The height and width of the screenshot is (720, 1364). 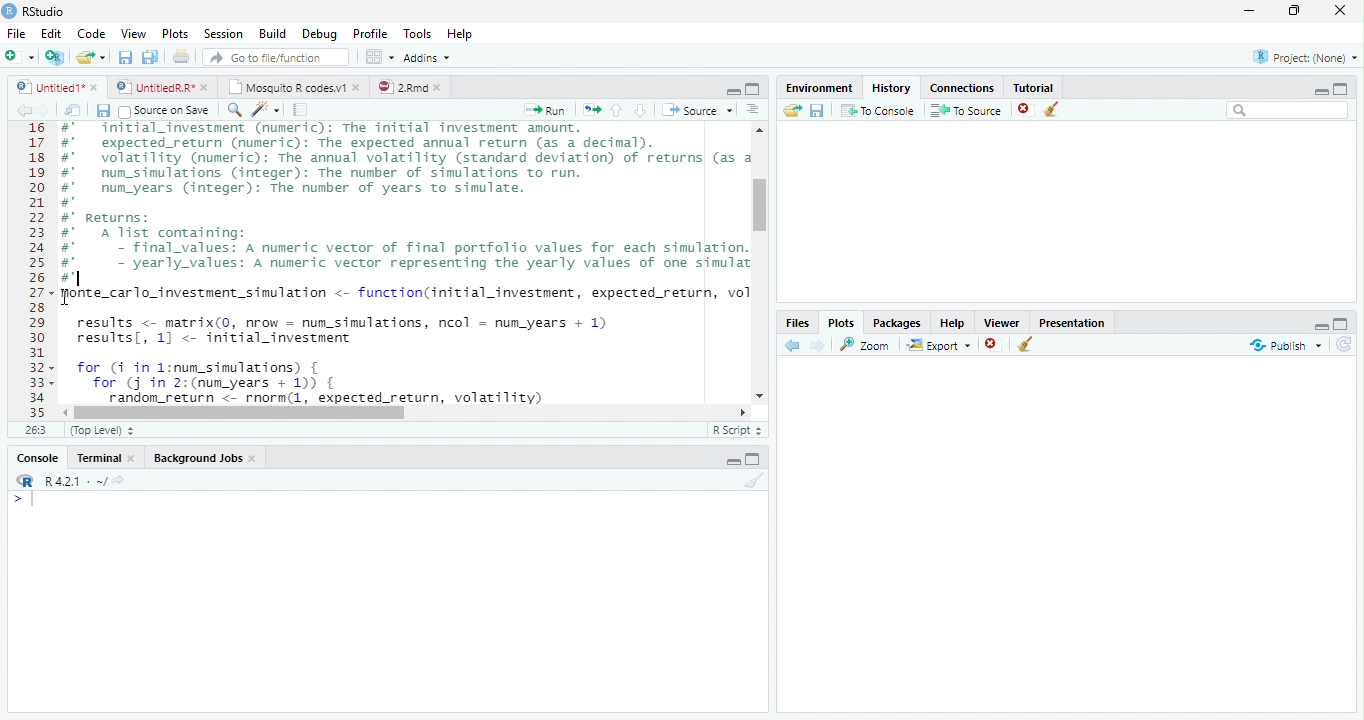 I want to click on Help, so click(x=462, y=35).